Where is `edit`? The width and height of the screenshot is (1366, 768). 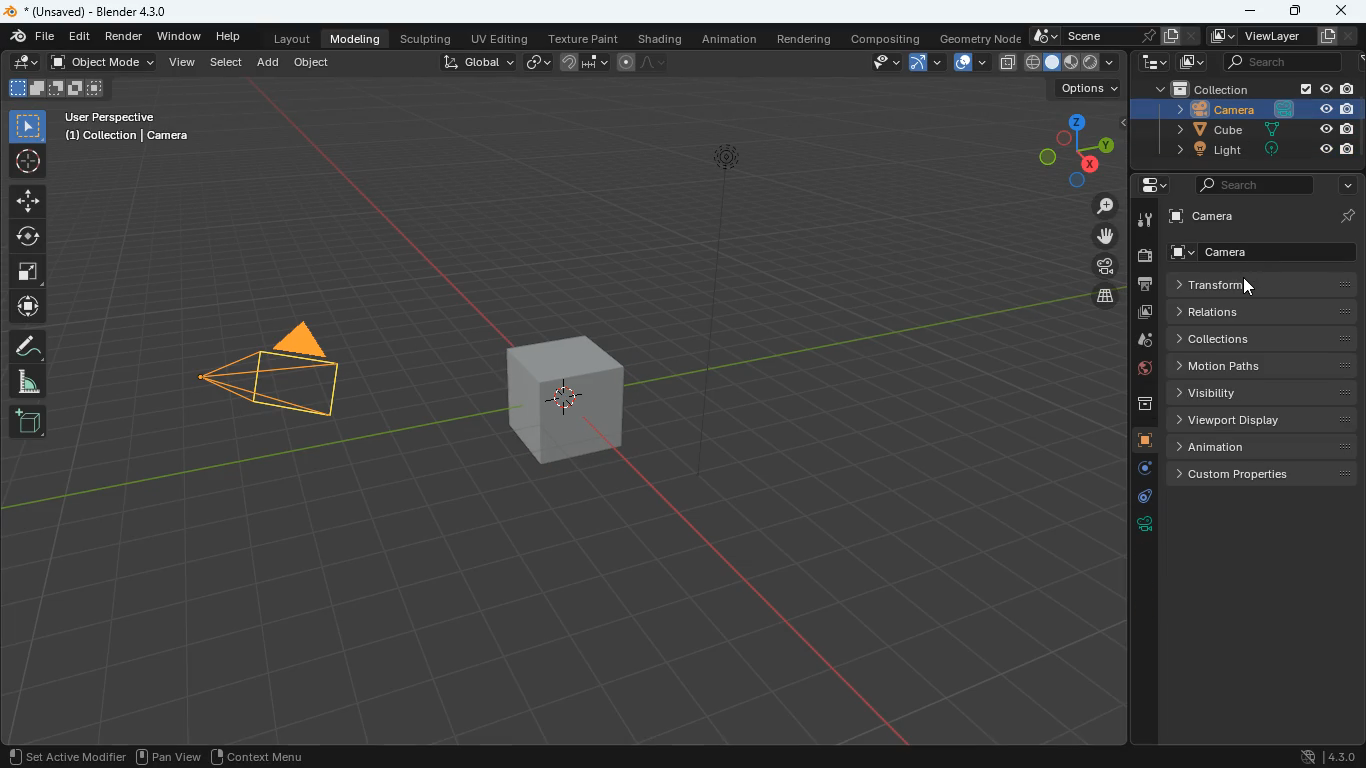 edit is located at coordinates (26, 65).